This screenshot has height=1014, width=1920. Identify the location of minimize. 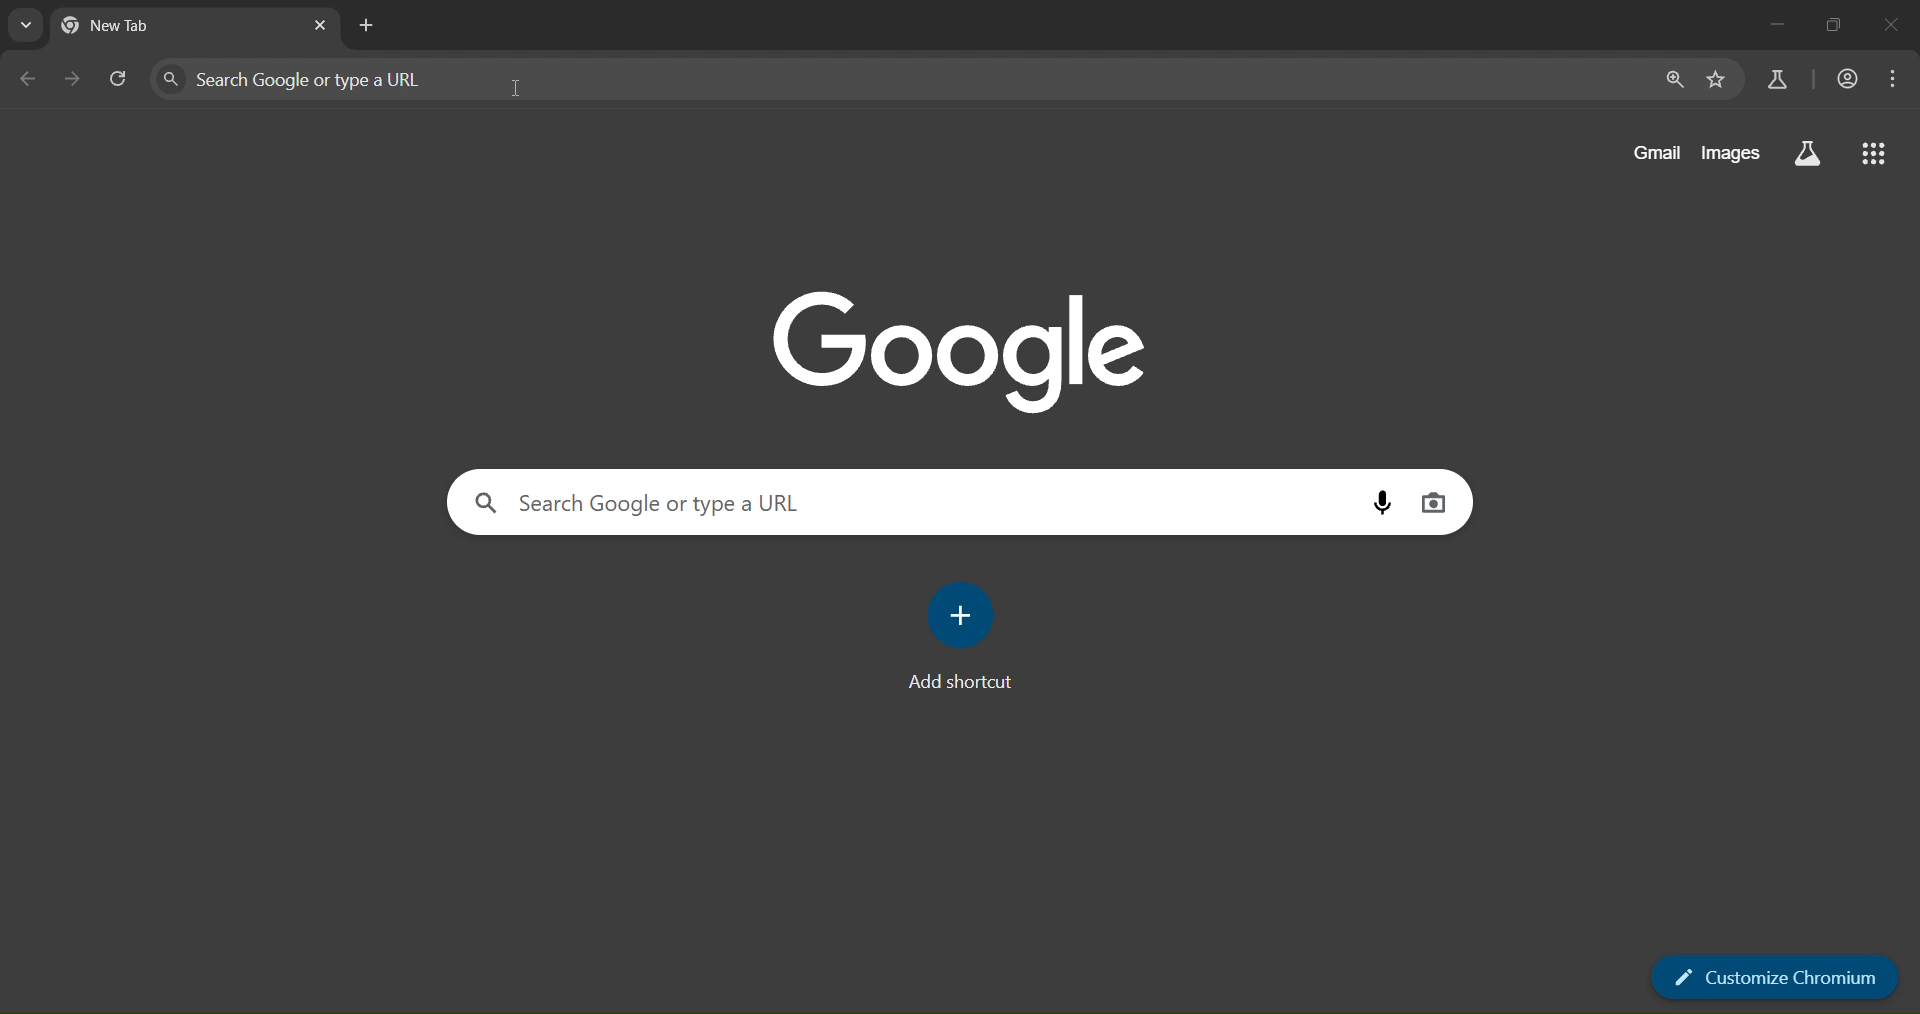
(1774, 22).